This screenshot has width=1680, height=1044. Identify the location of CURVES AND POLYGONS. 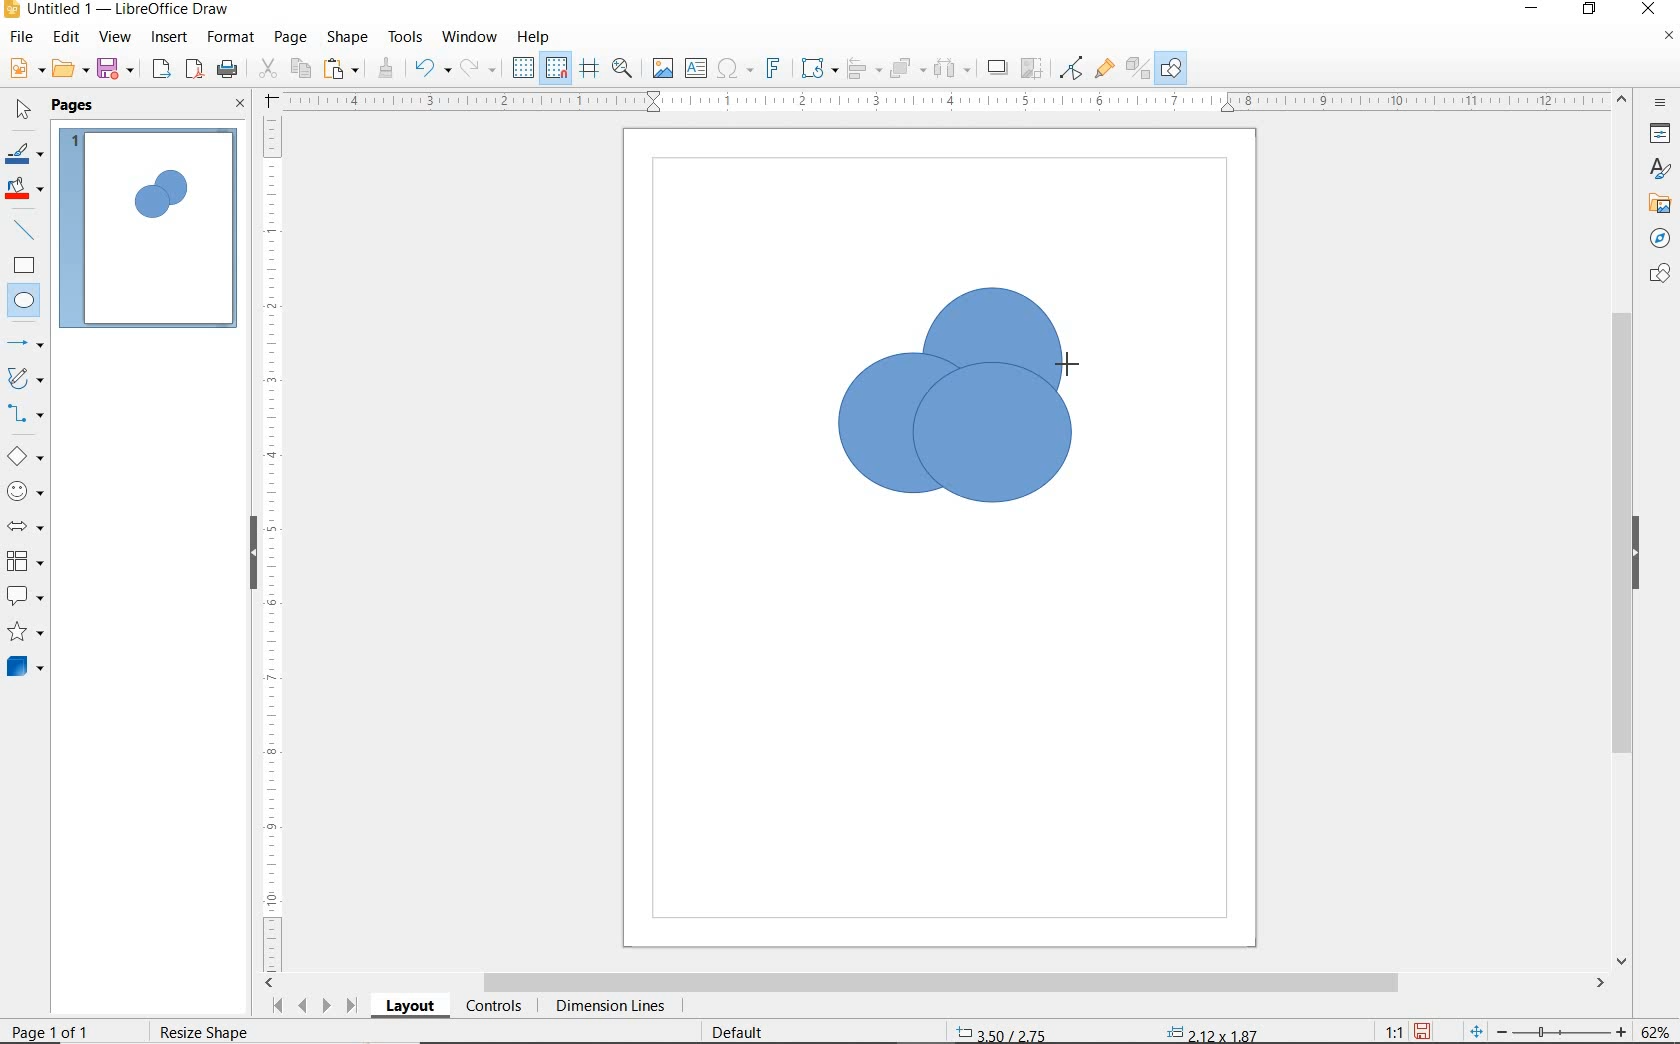
(24, 380).